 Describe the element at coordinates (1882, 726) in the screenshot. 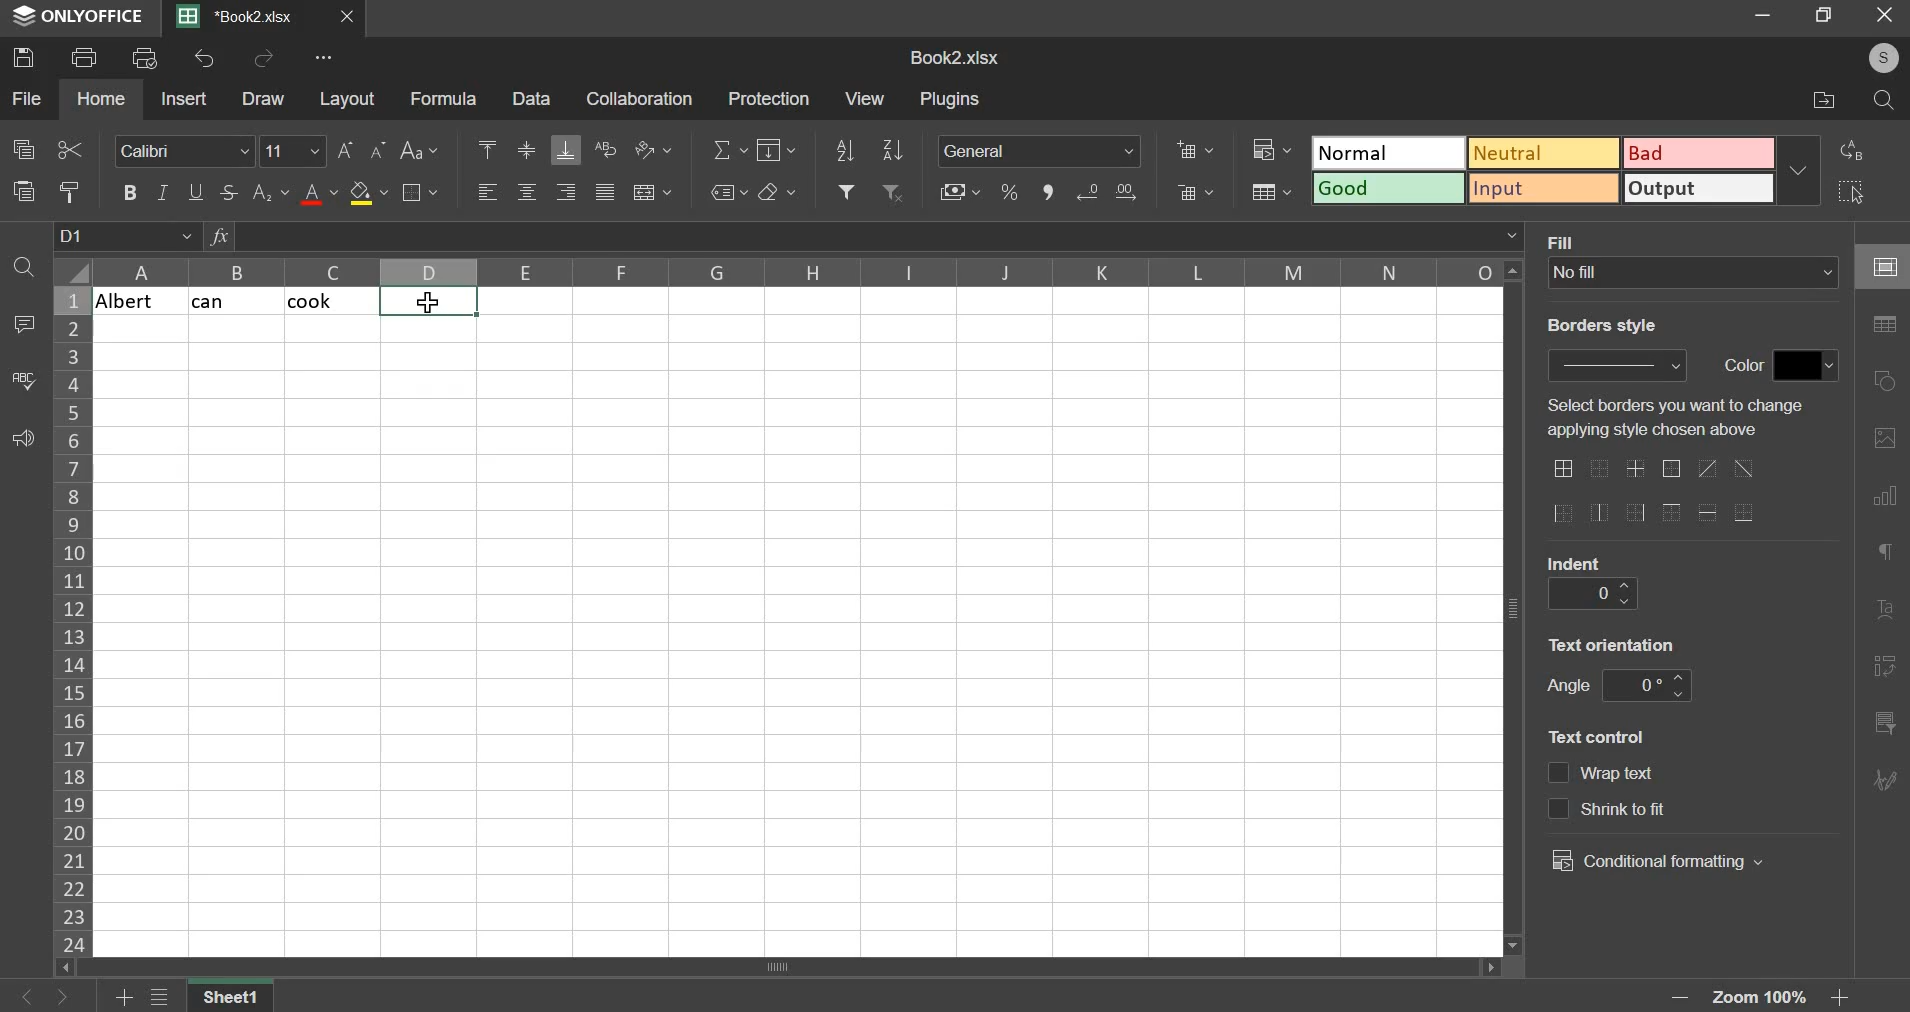

I see `slicer` at that location.